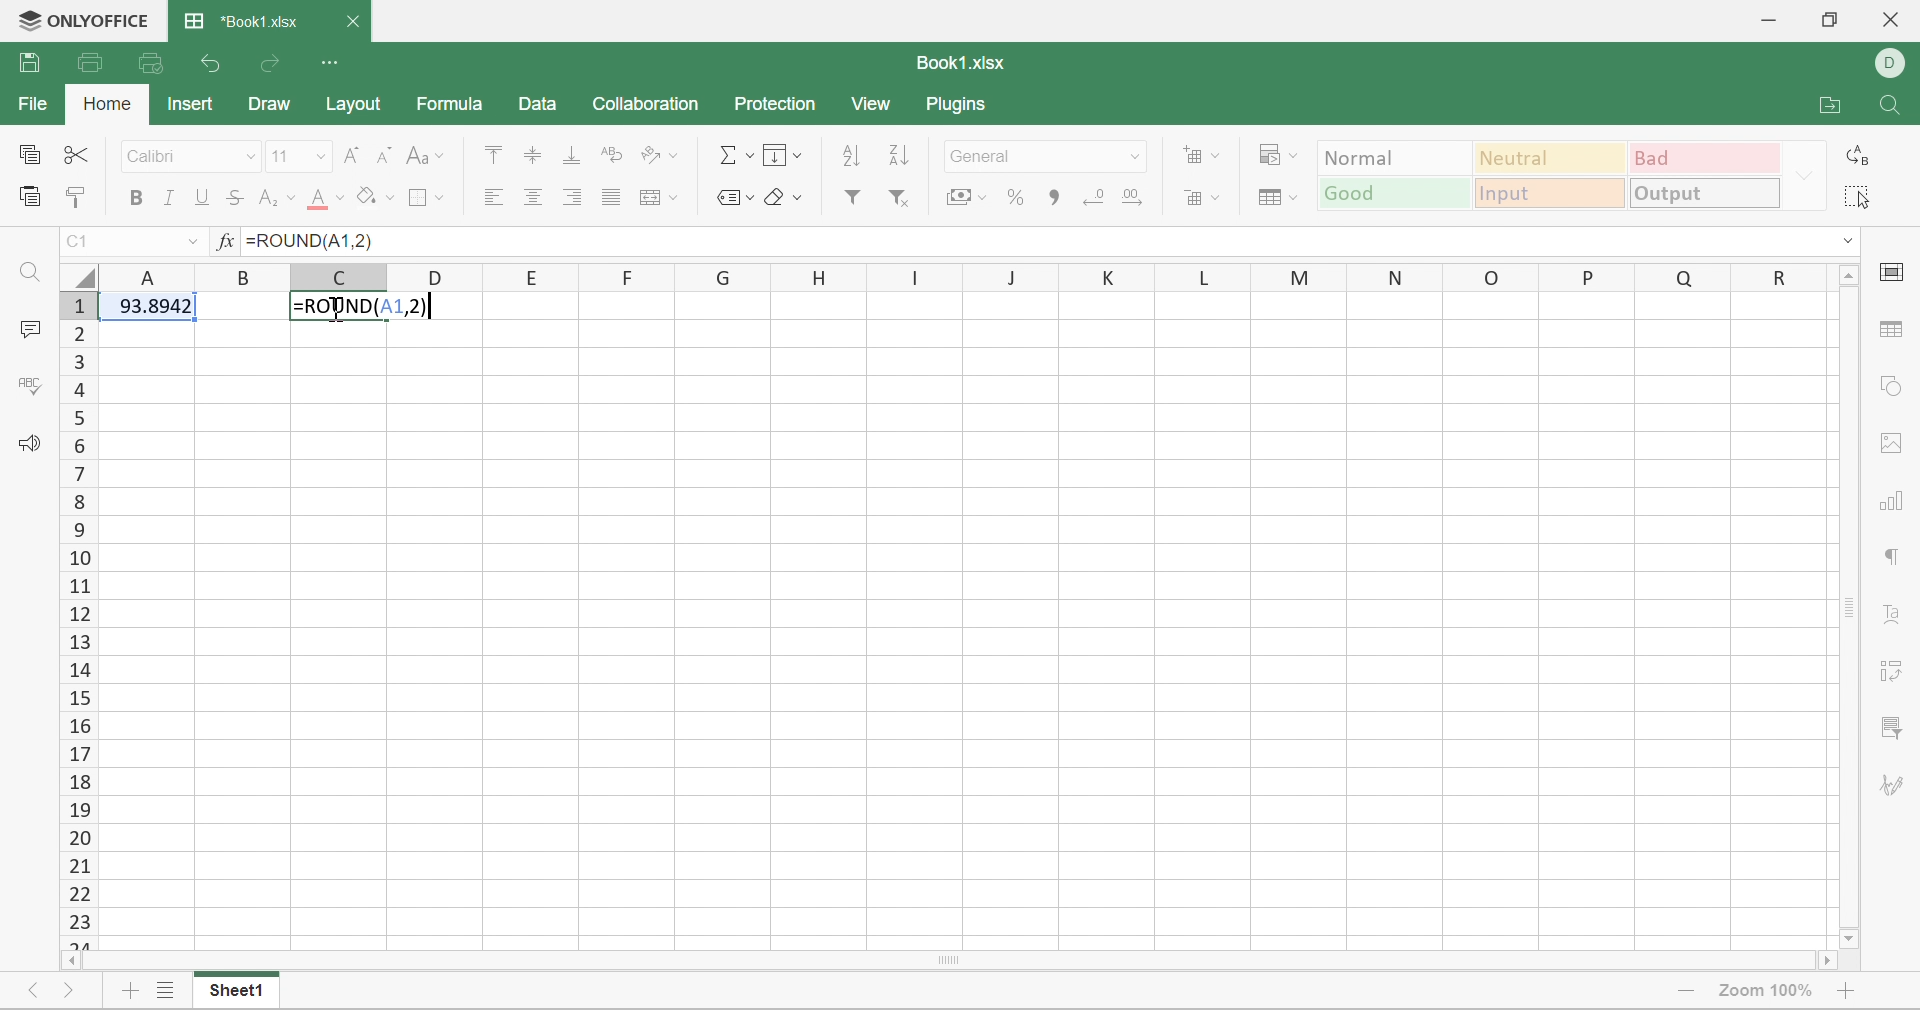 This screenshot has height=1010, width=1920. Describe the element at coordinates (1201, 194) in the screenshot. I see `Delete cells` at that location.